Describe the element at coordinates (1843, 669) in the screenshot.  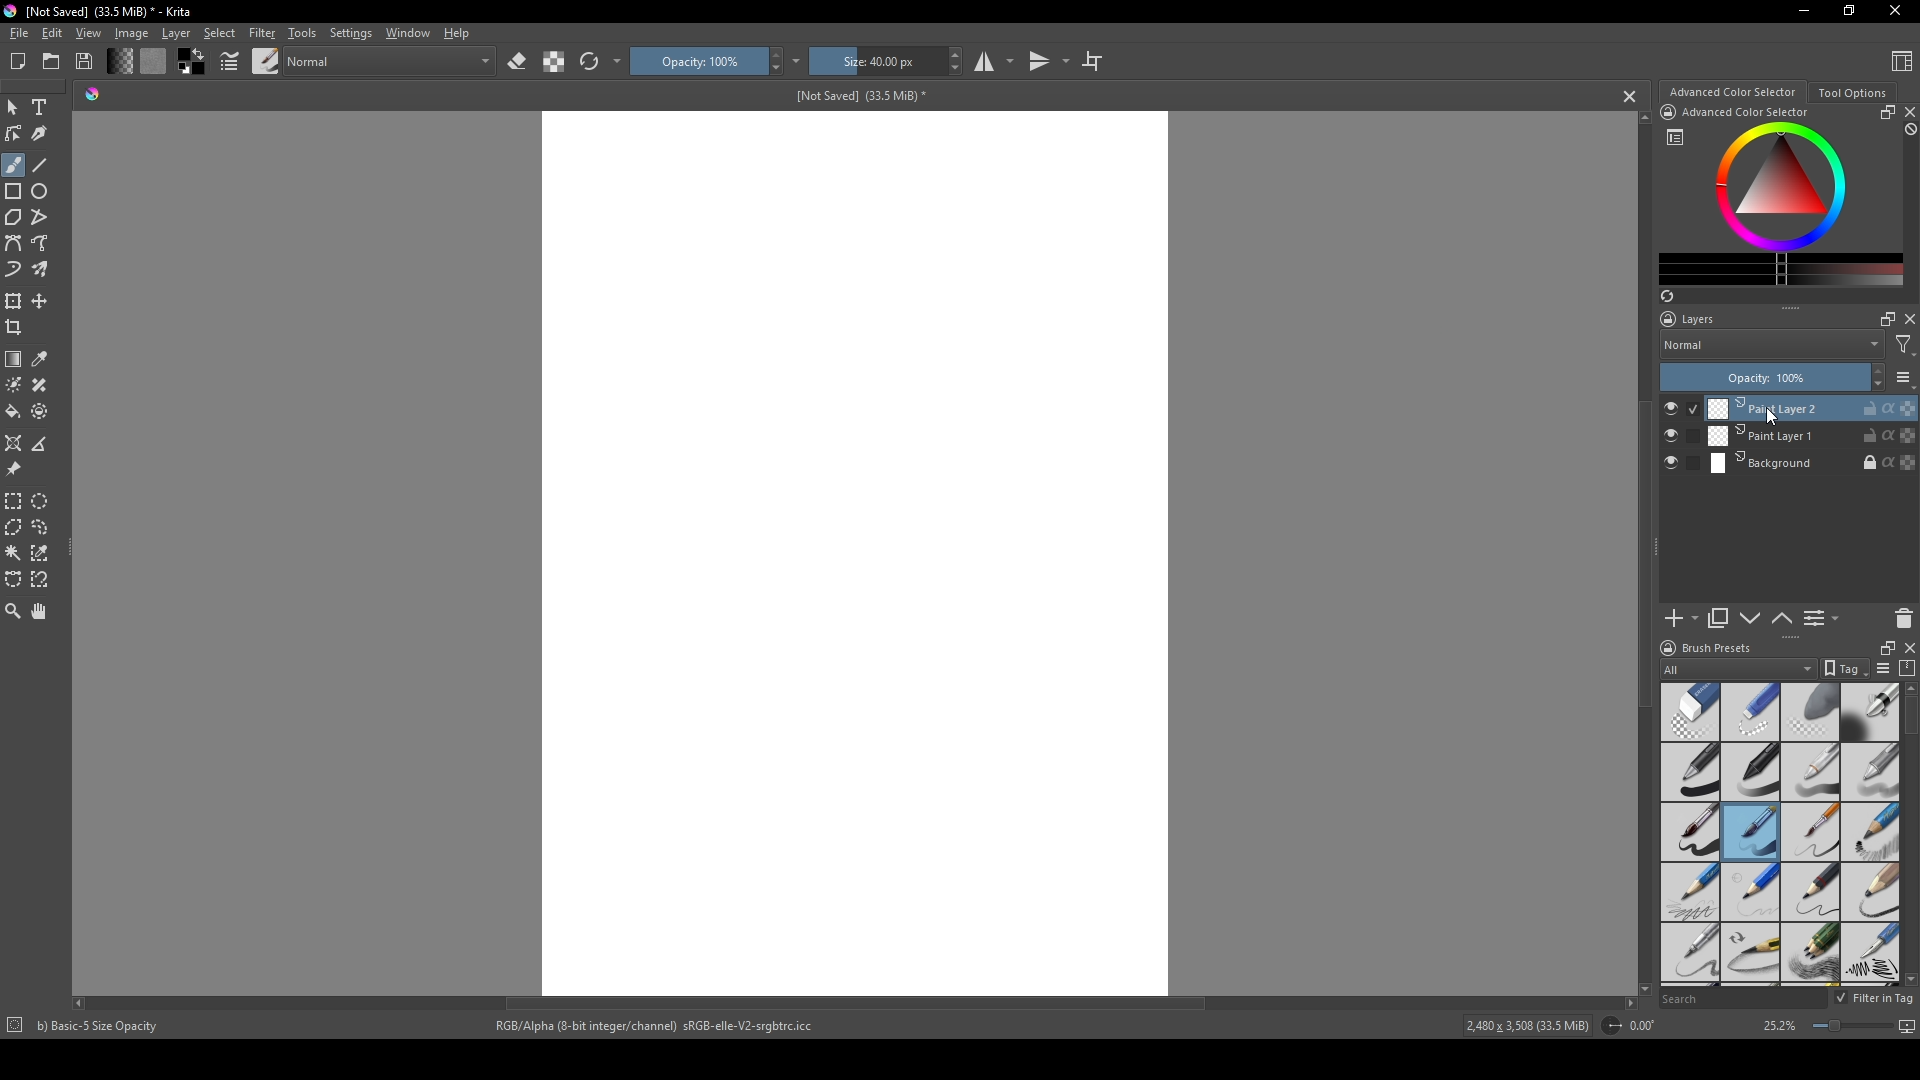
I see `tag` at that location.